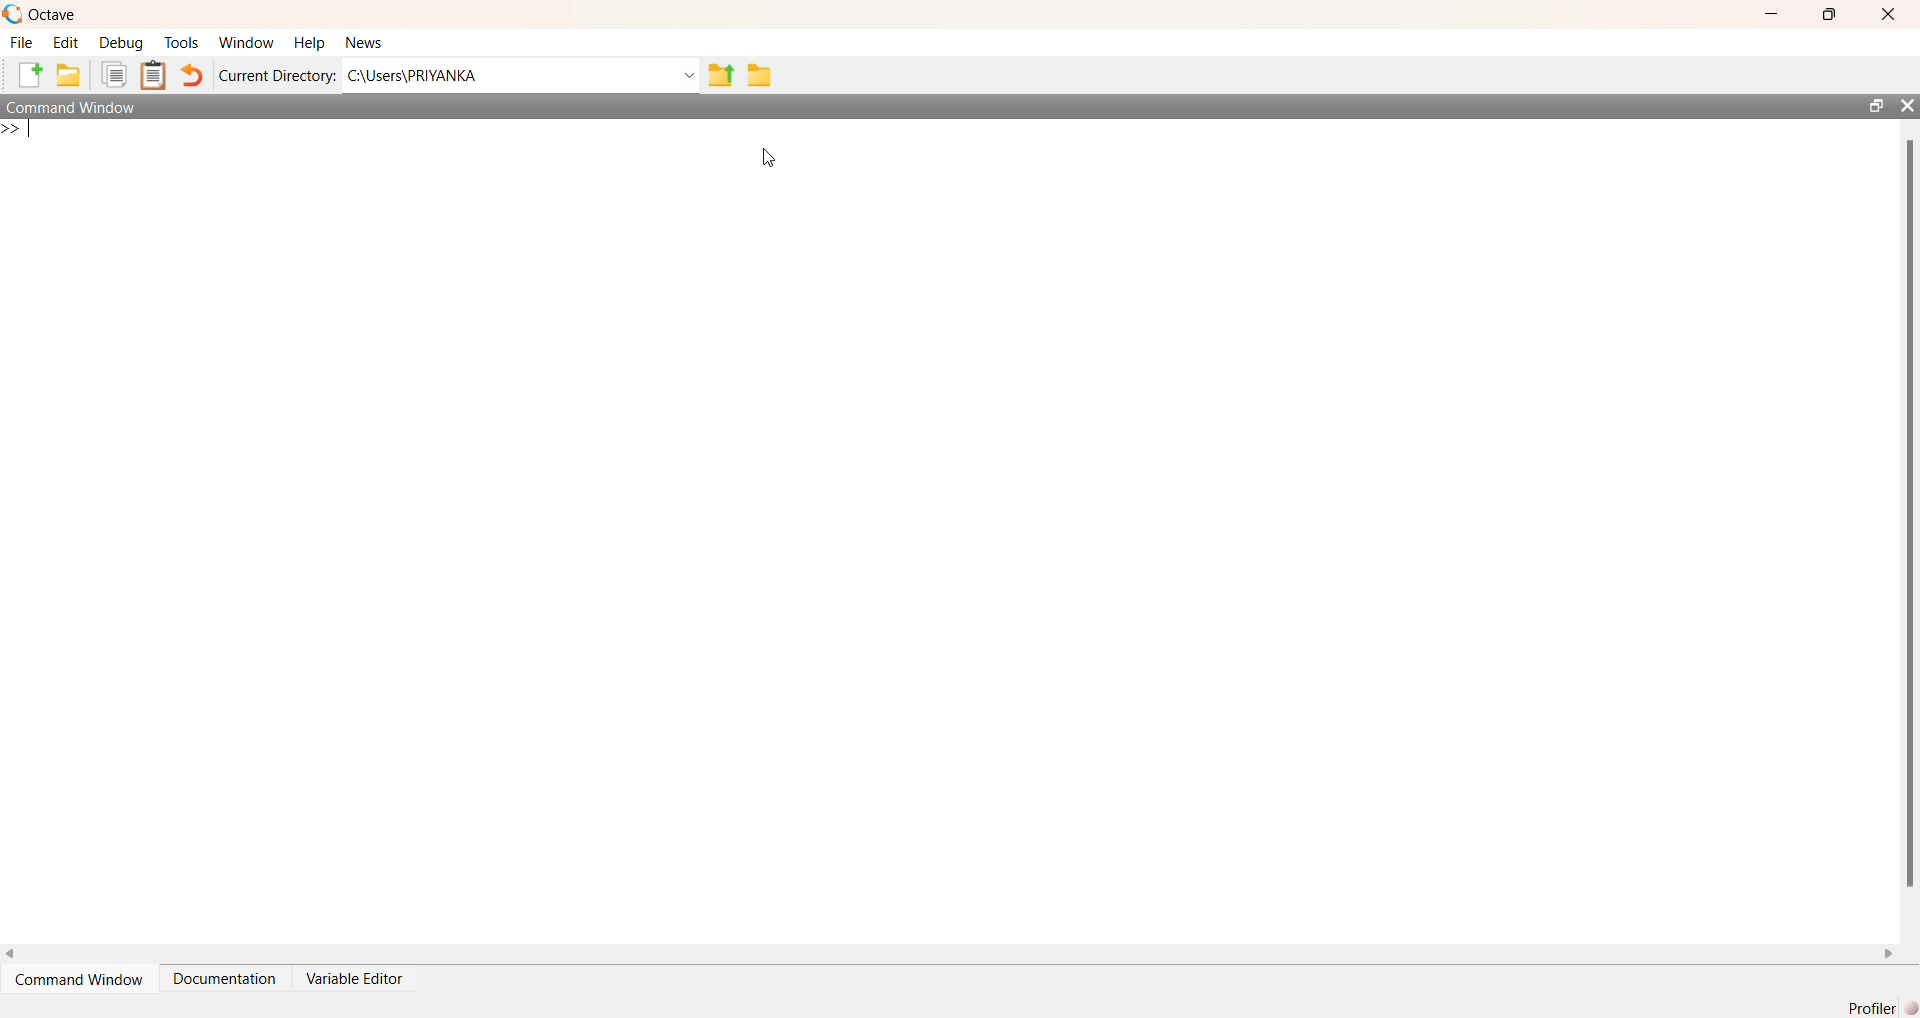 This screenshot has width=1920, height=1018. What do you see at coordinates (153, 75) in the screenshot?
I see `document clipboard` at bounding box center [153, 75].